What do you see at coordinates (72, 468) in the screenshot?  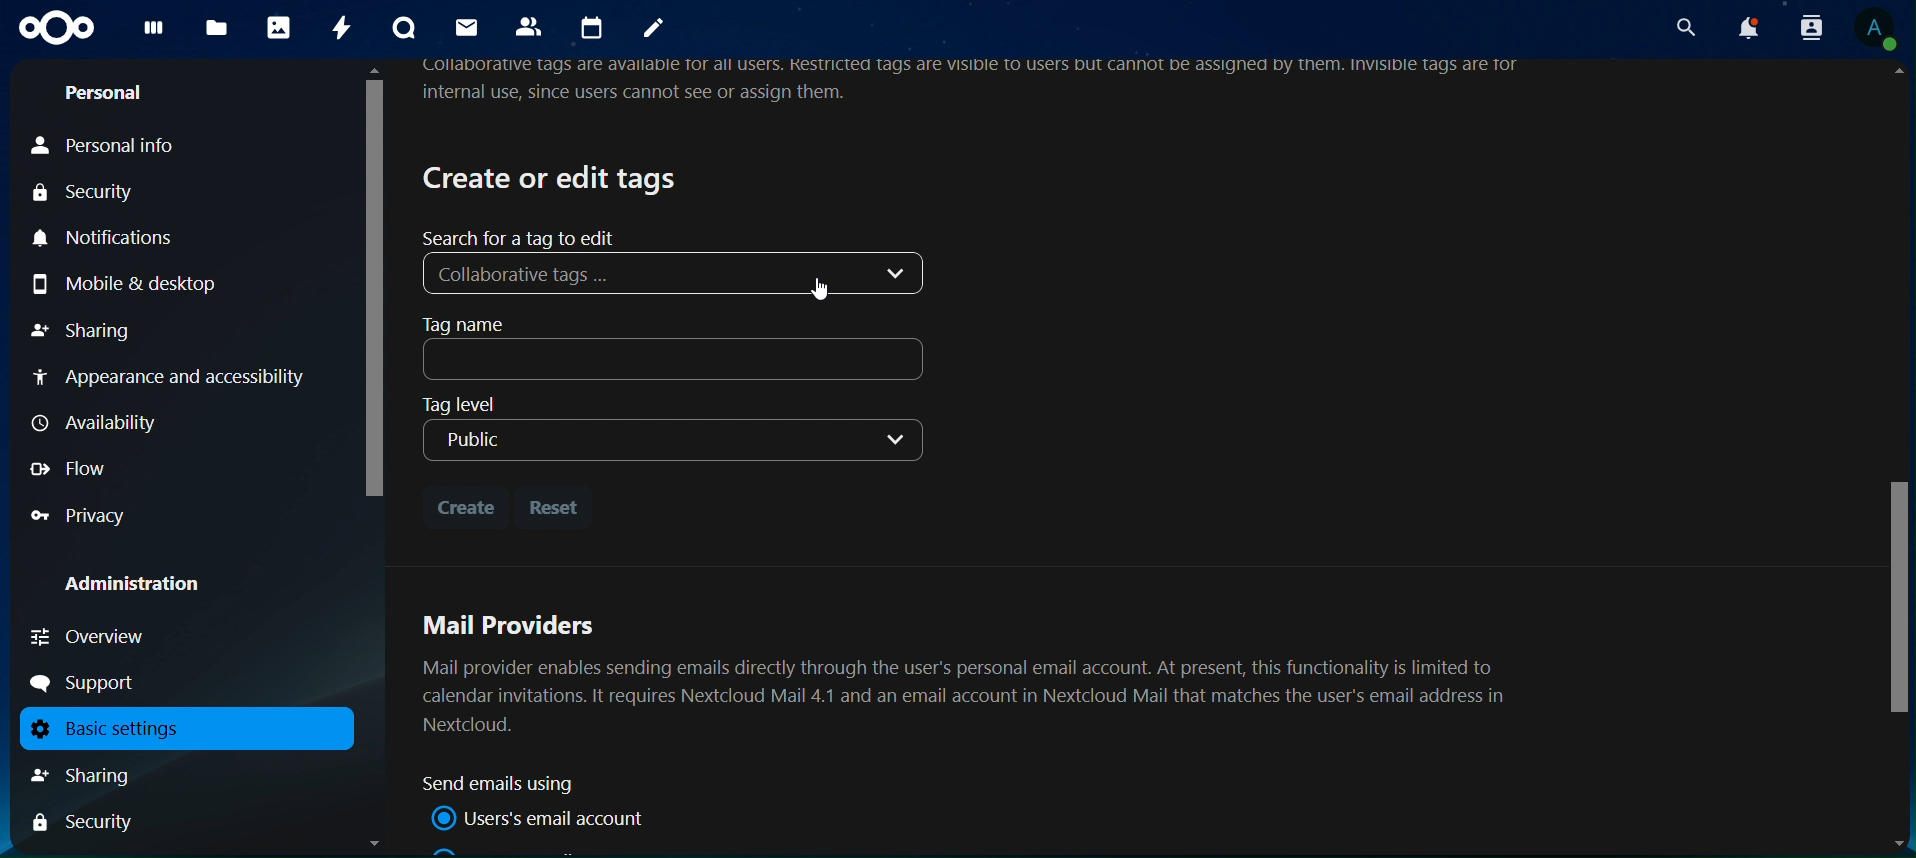 I see `flow` at bounding box center [72, 468].